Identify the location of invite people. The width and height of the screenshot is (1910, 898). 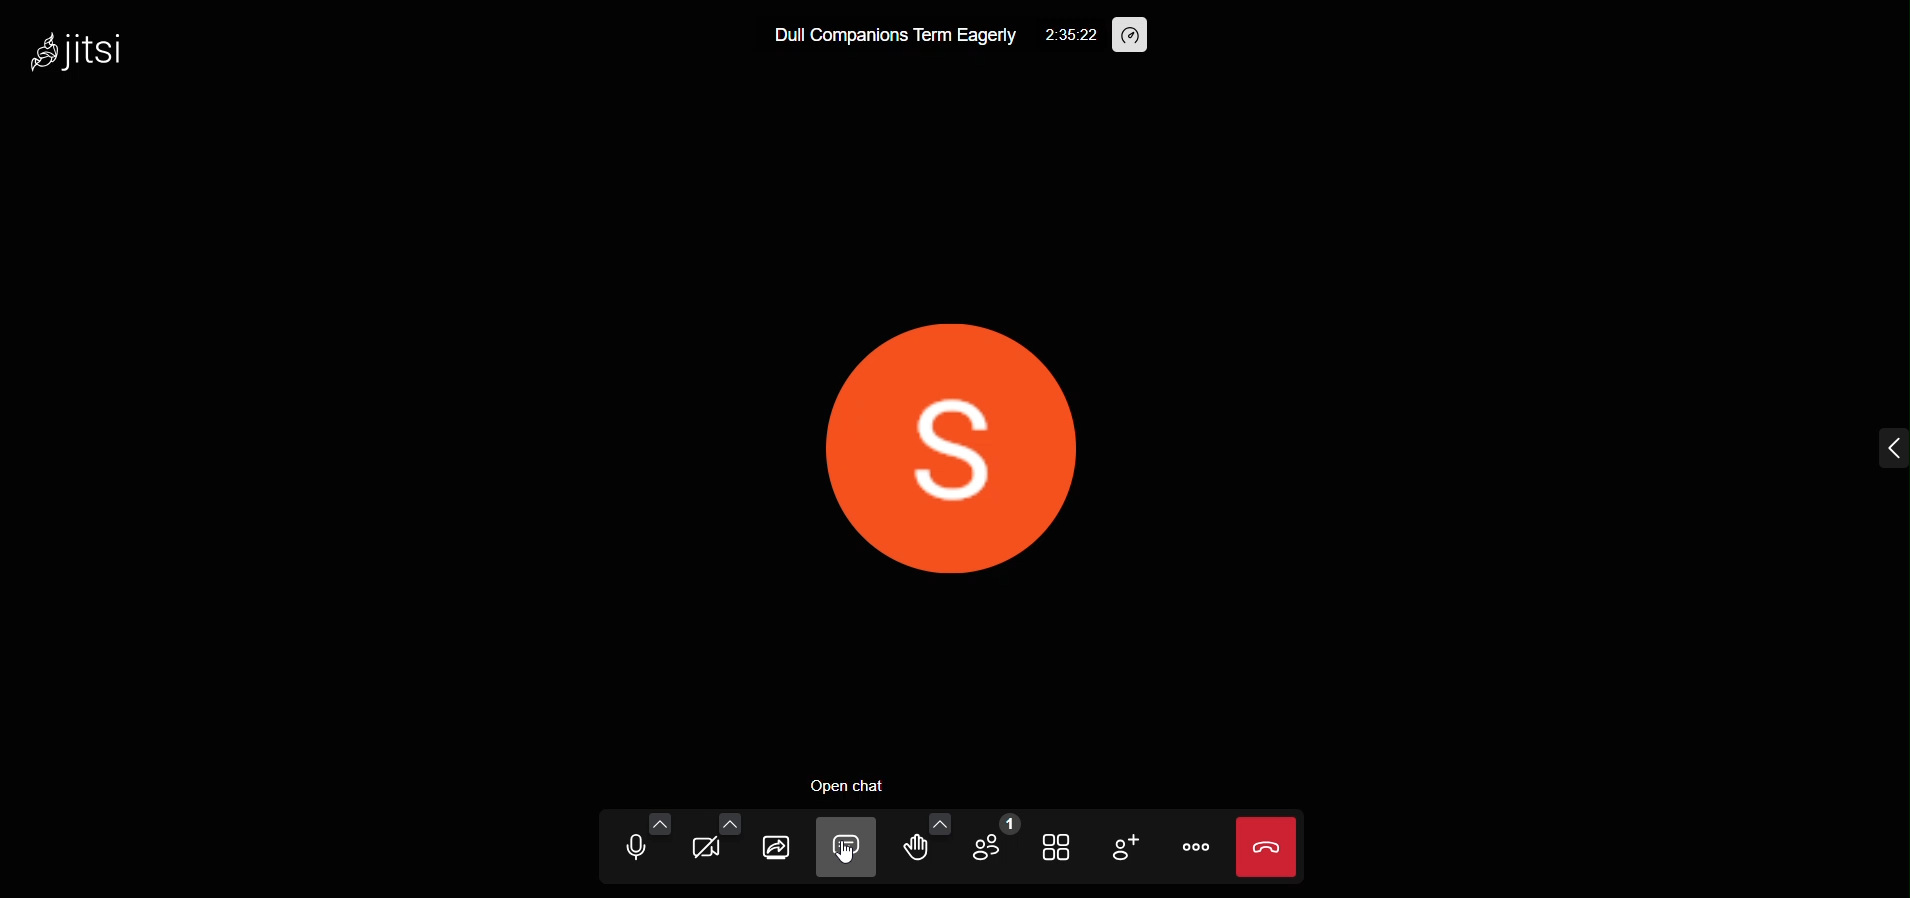
(1122, 845).